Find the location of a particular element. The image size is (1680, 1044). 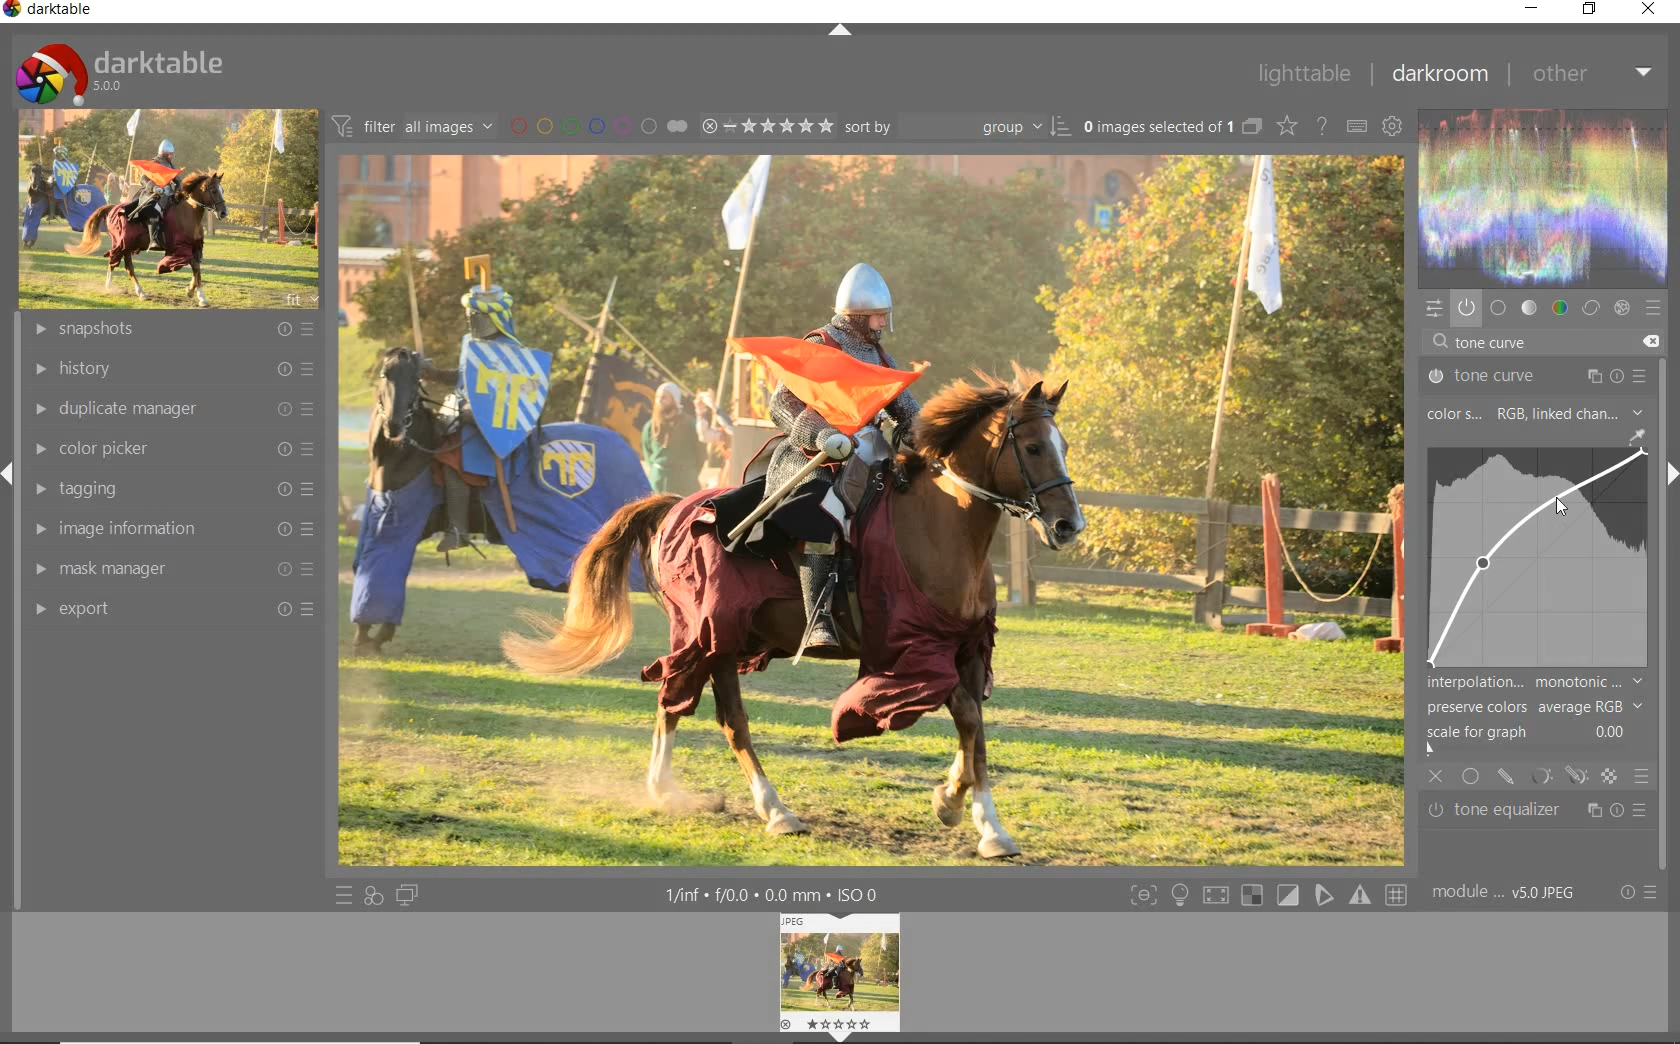

darkroom is located at coordinates (1439, 76).